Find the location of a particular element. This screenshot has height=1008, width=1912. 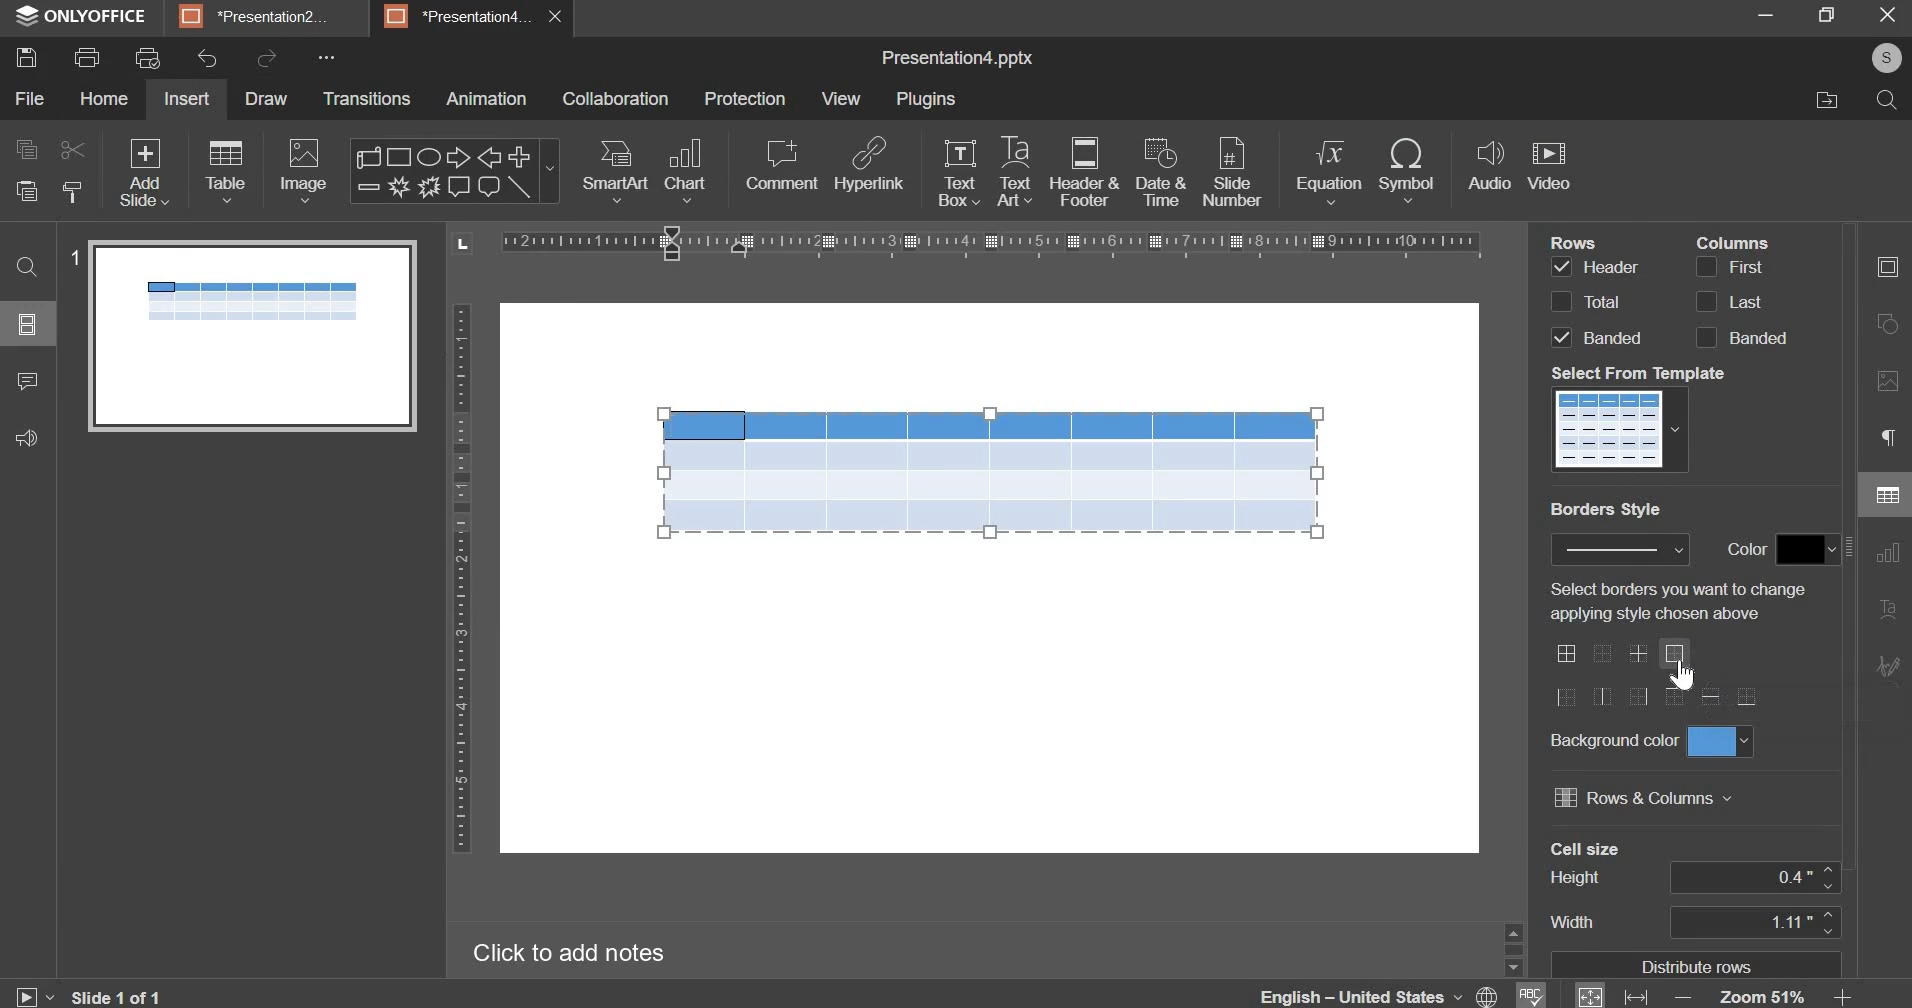

presentation name is located at coordinates (959, 59).